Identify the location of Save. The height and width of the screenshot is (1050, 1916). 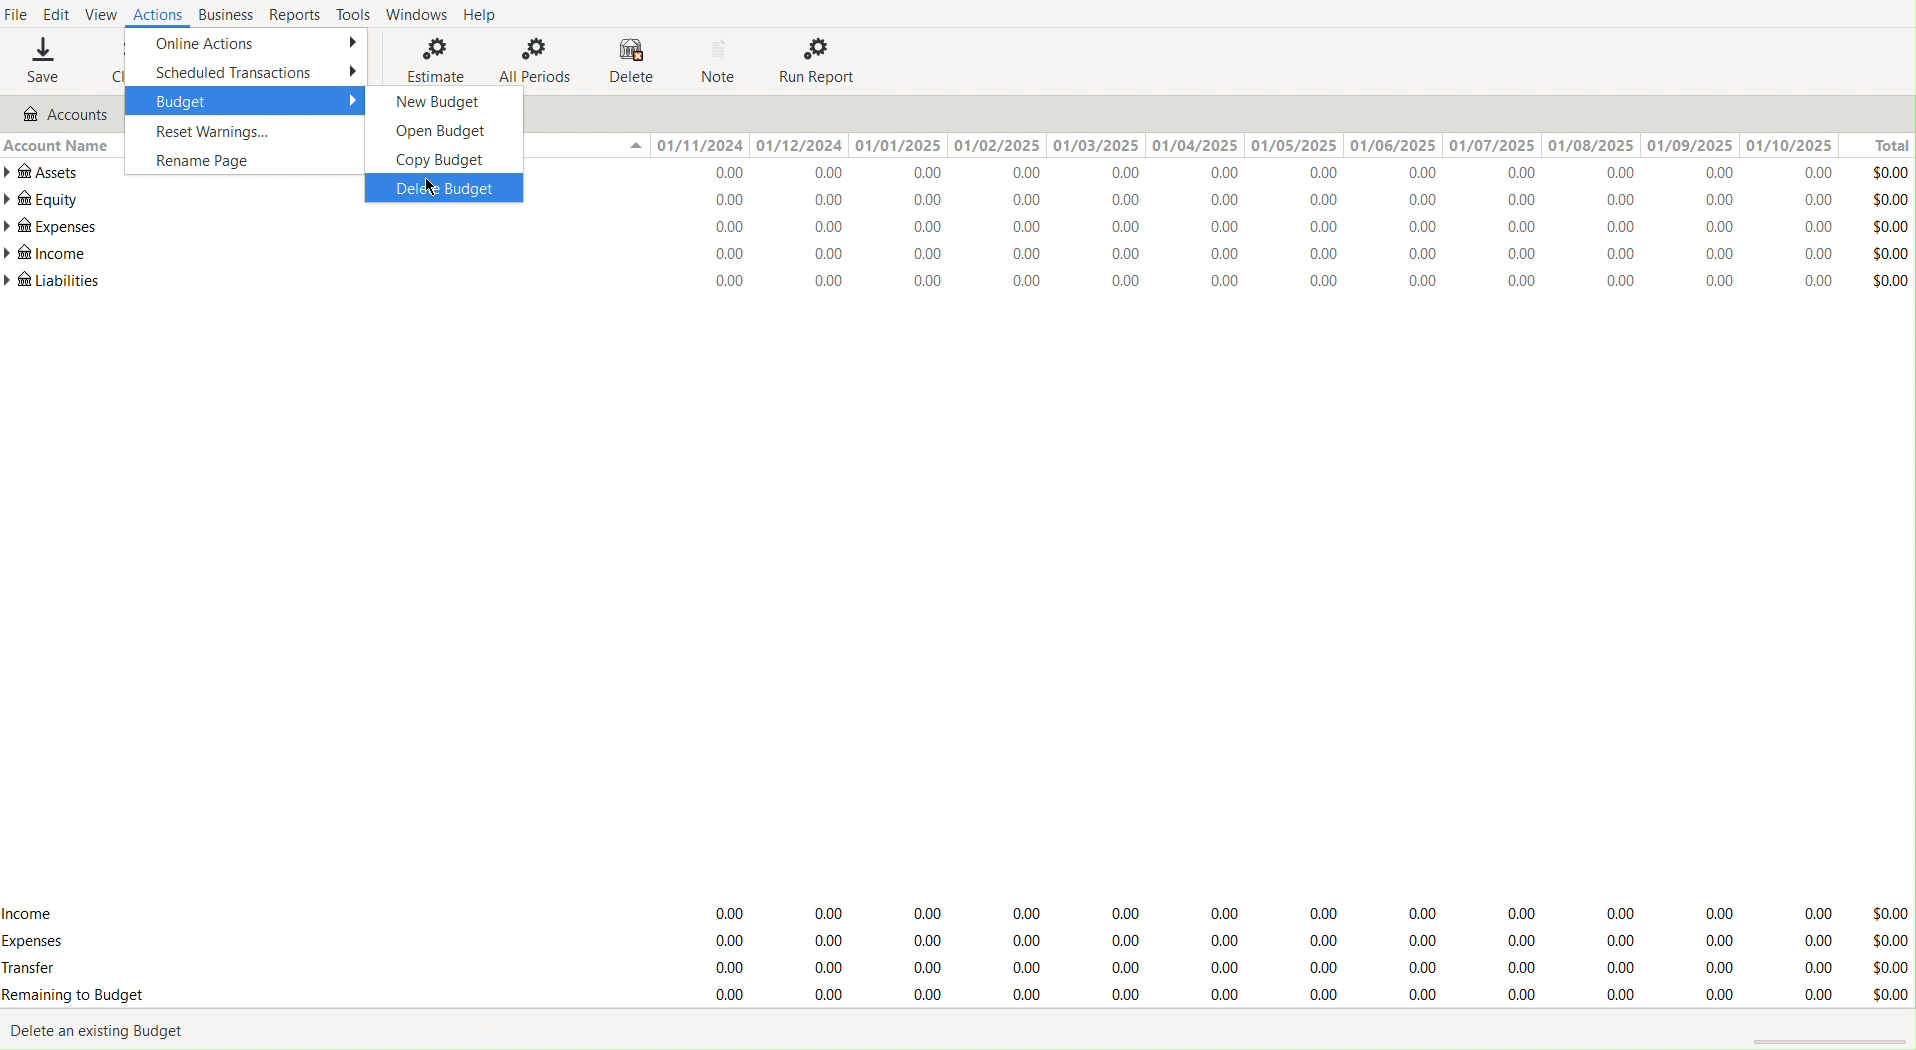
(41, 64).